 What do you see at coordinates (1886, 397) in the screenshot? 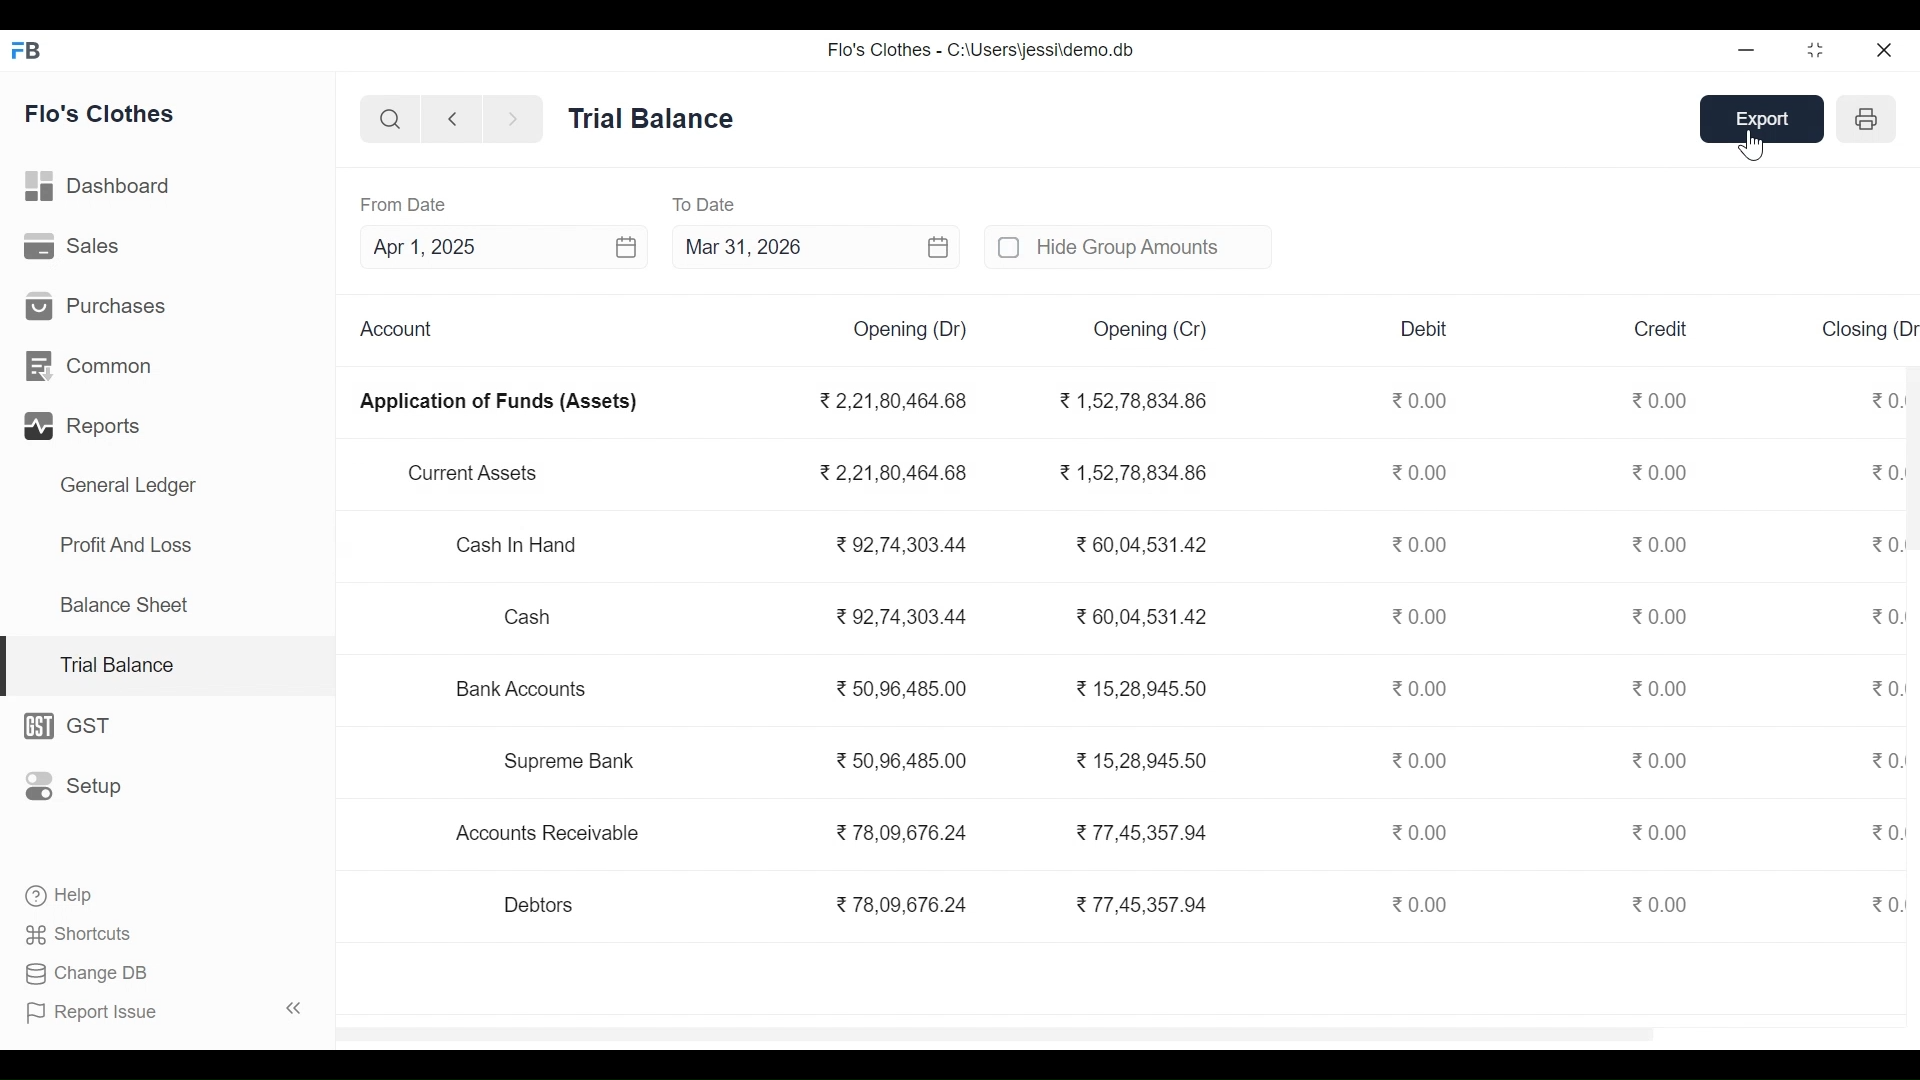
I see `"0.00` at bounding box center [1886, 397].